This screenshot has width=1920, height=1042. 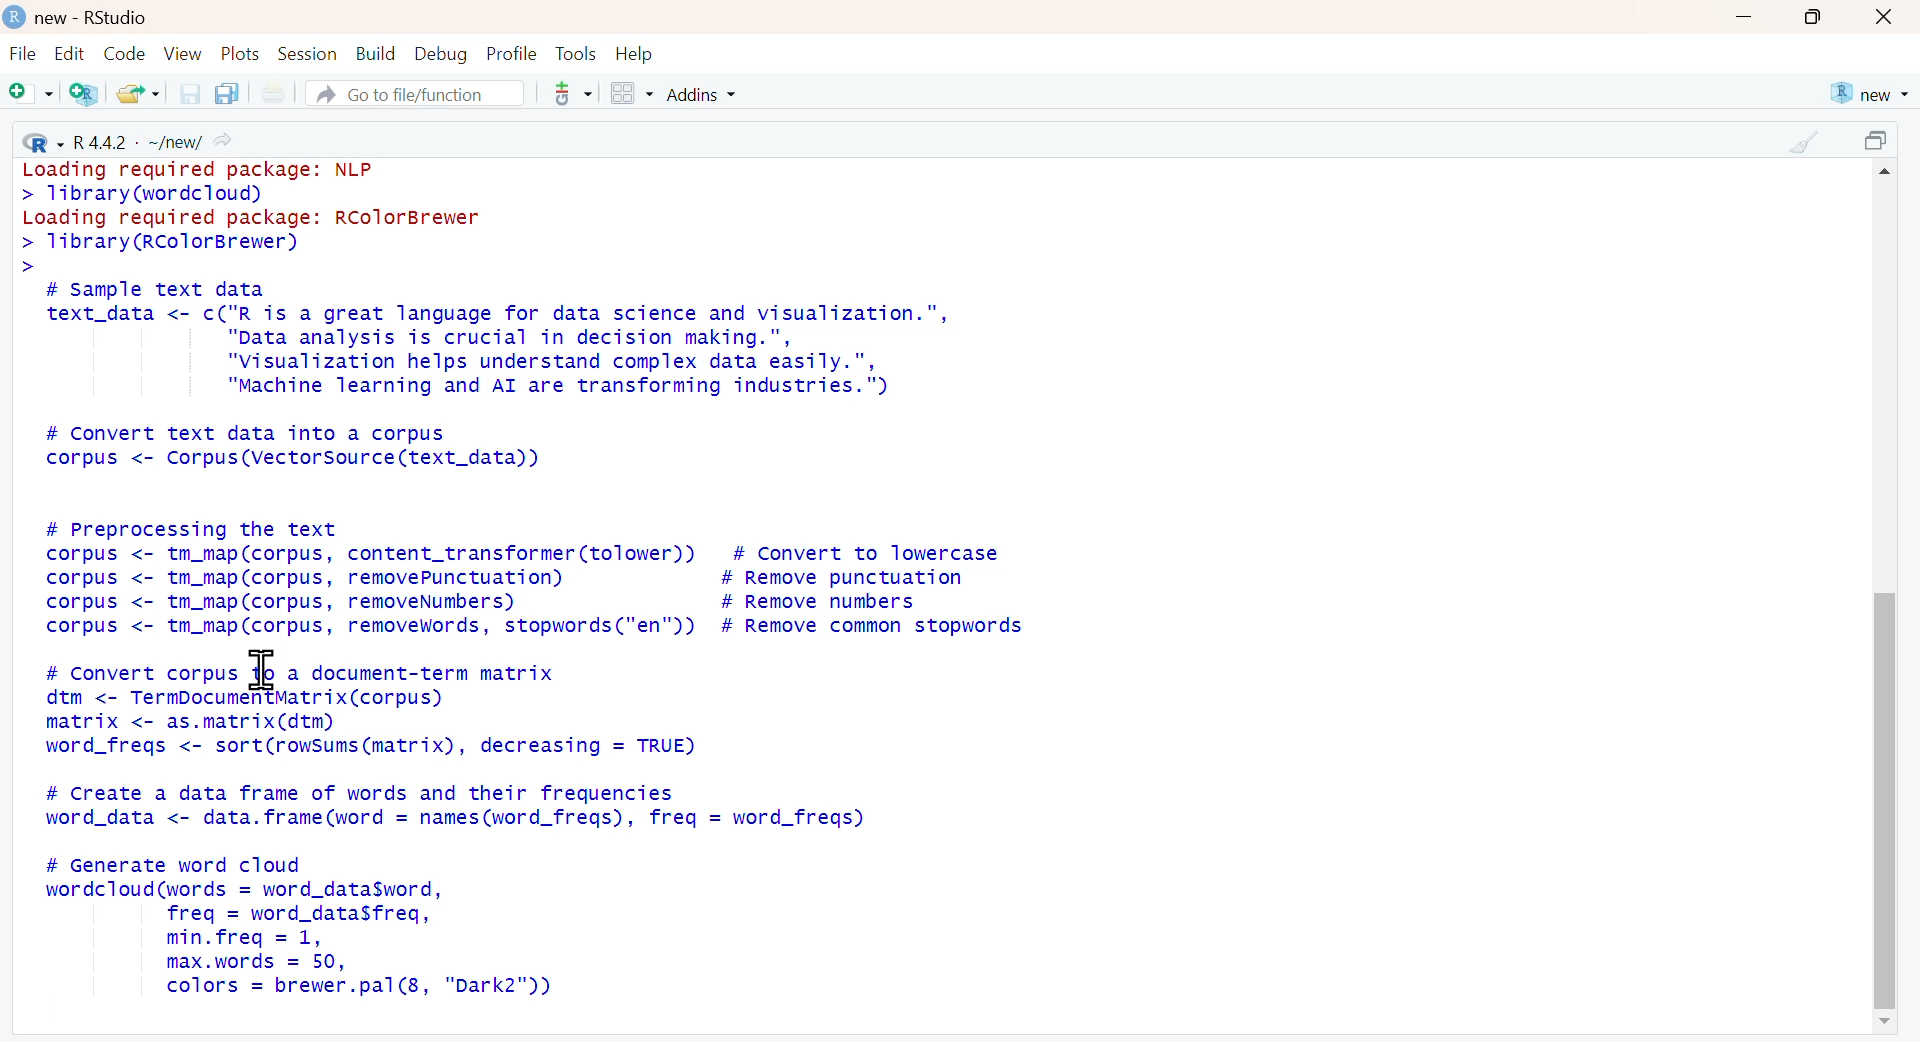 I want to click on cursor, so click(x=260, y=670).